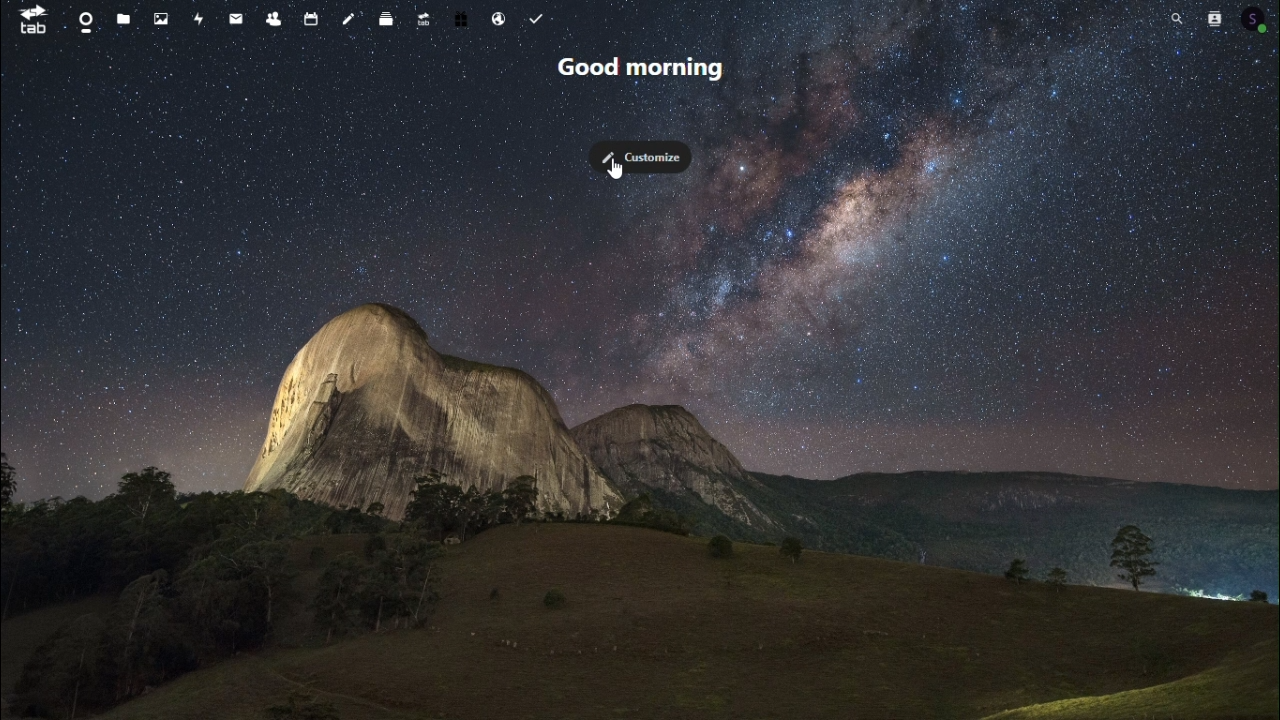 This screenshot has width=1280, height=720. What do you see at coordinates (499, 18) in the screenshot?
I see `Email hosting` at bounding box center [499, 18].